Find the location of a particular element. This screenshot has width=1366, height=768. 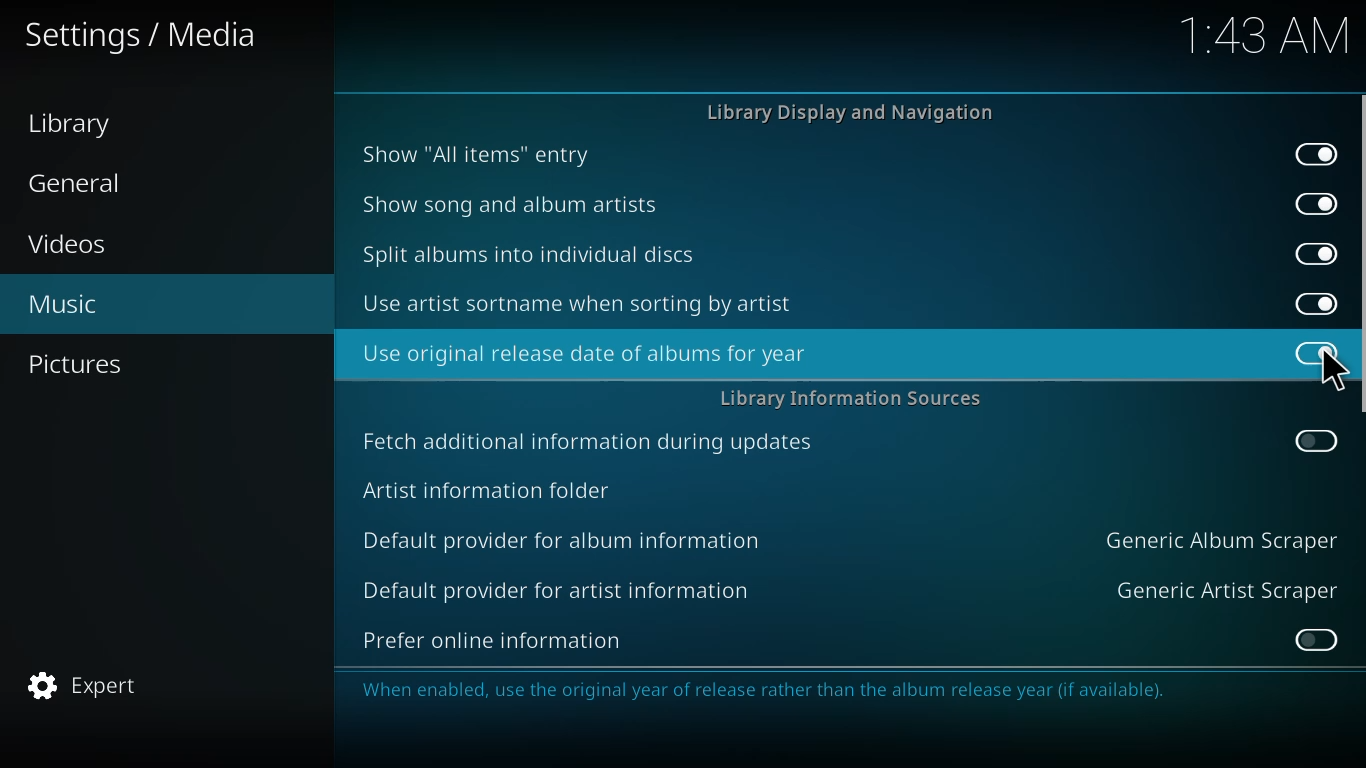

enabled is located at coordinates (1317, 352).